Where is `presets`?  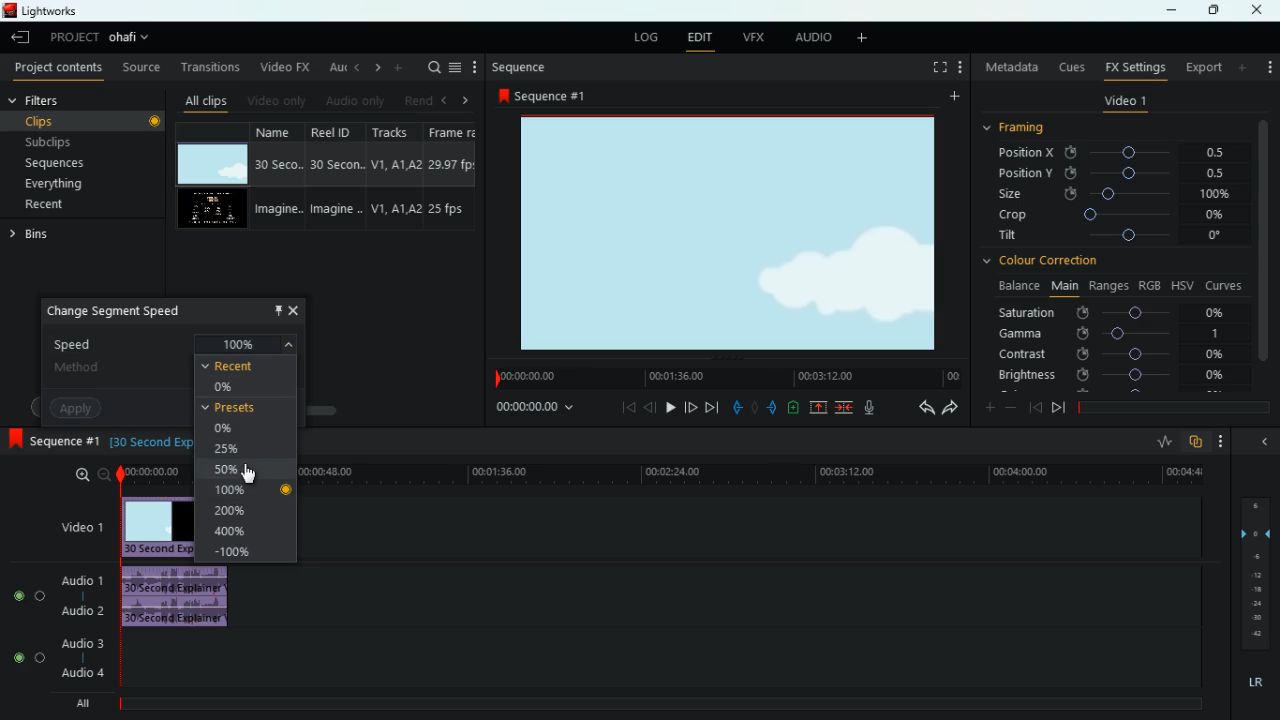 presets is located at coordinates (232, 407).